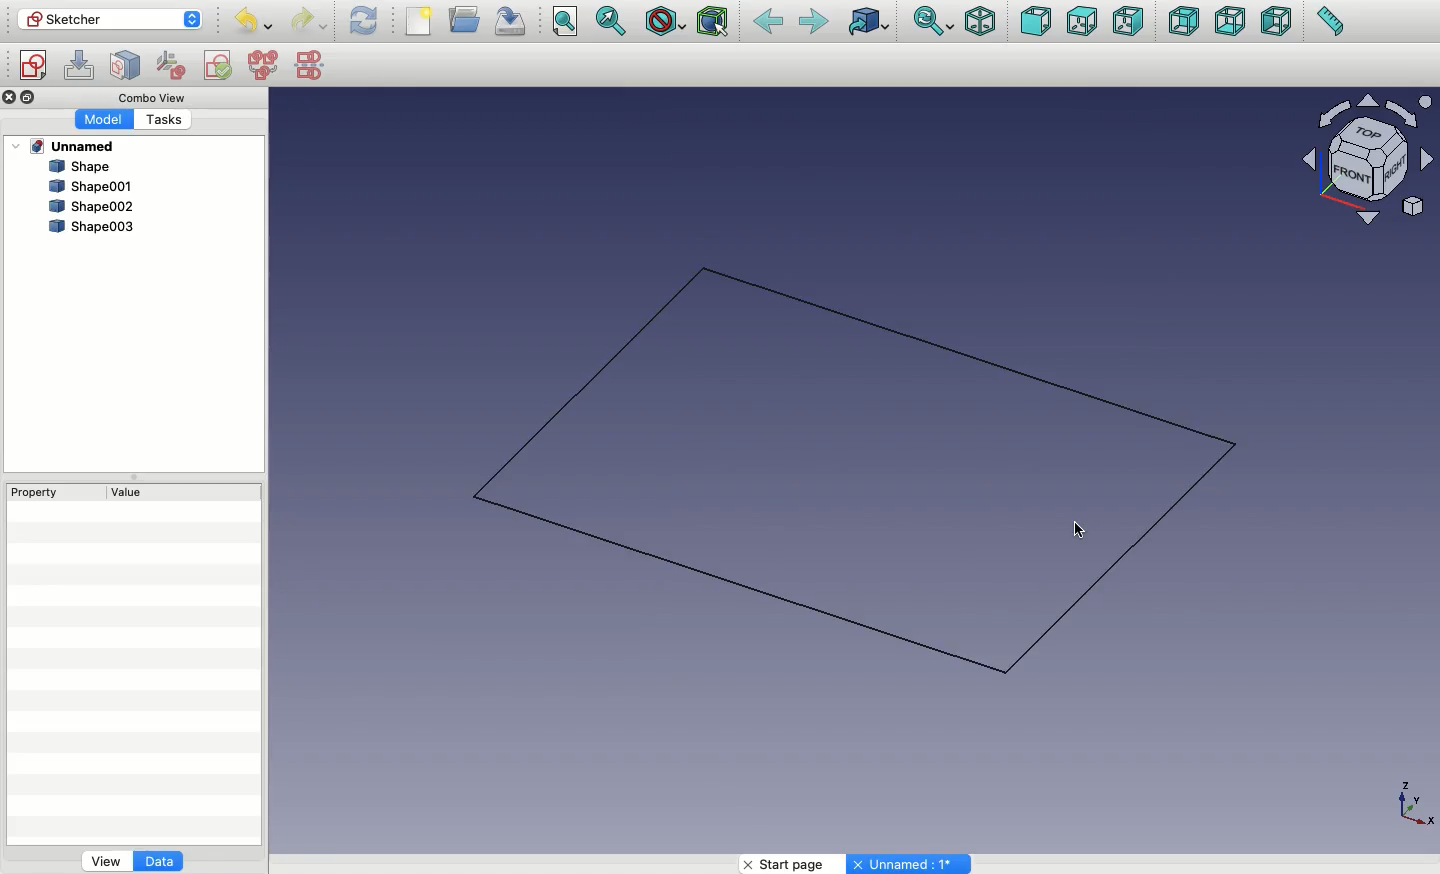 This screenshot has width=1440, height=874. What do you see at coordinates (467, 18) in the screenshot?
I see `Open` at bounding box center [467, 18].